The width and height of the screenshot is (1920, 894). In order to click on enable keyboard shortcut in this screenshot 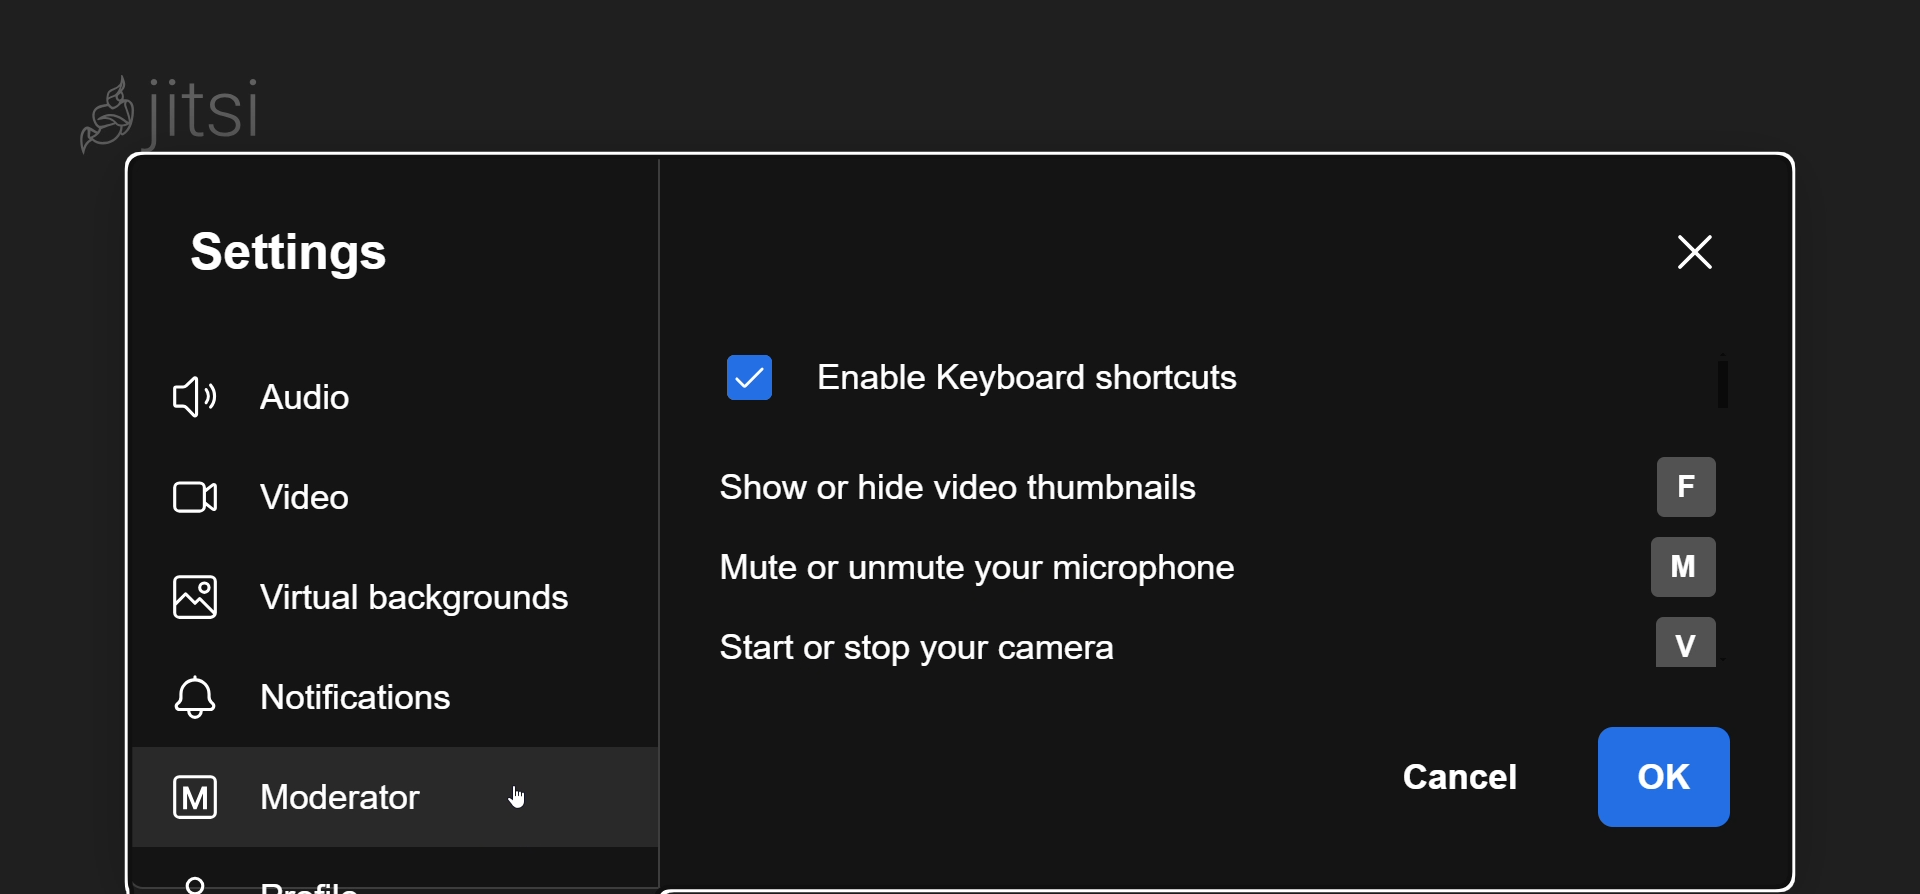, I will do `click(997, 384)`.